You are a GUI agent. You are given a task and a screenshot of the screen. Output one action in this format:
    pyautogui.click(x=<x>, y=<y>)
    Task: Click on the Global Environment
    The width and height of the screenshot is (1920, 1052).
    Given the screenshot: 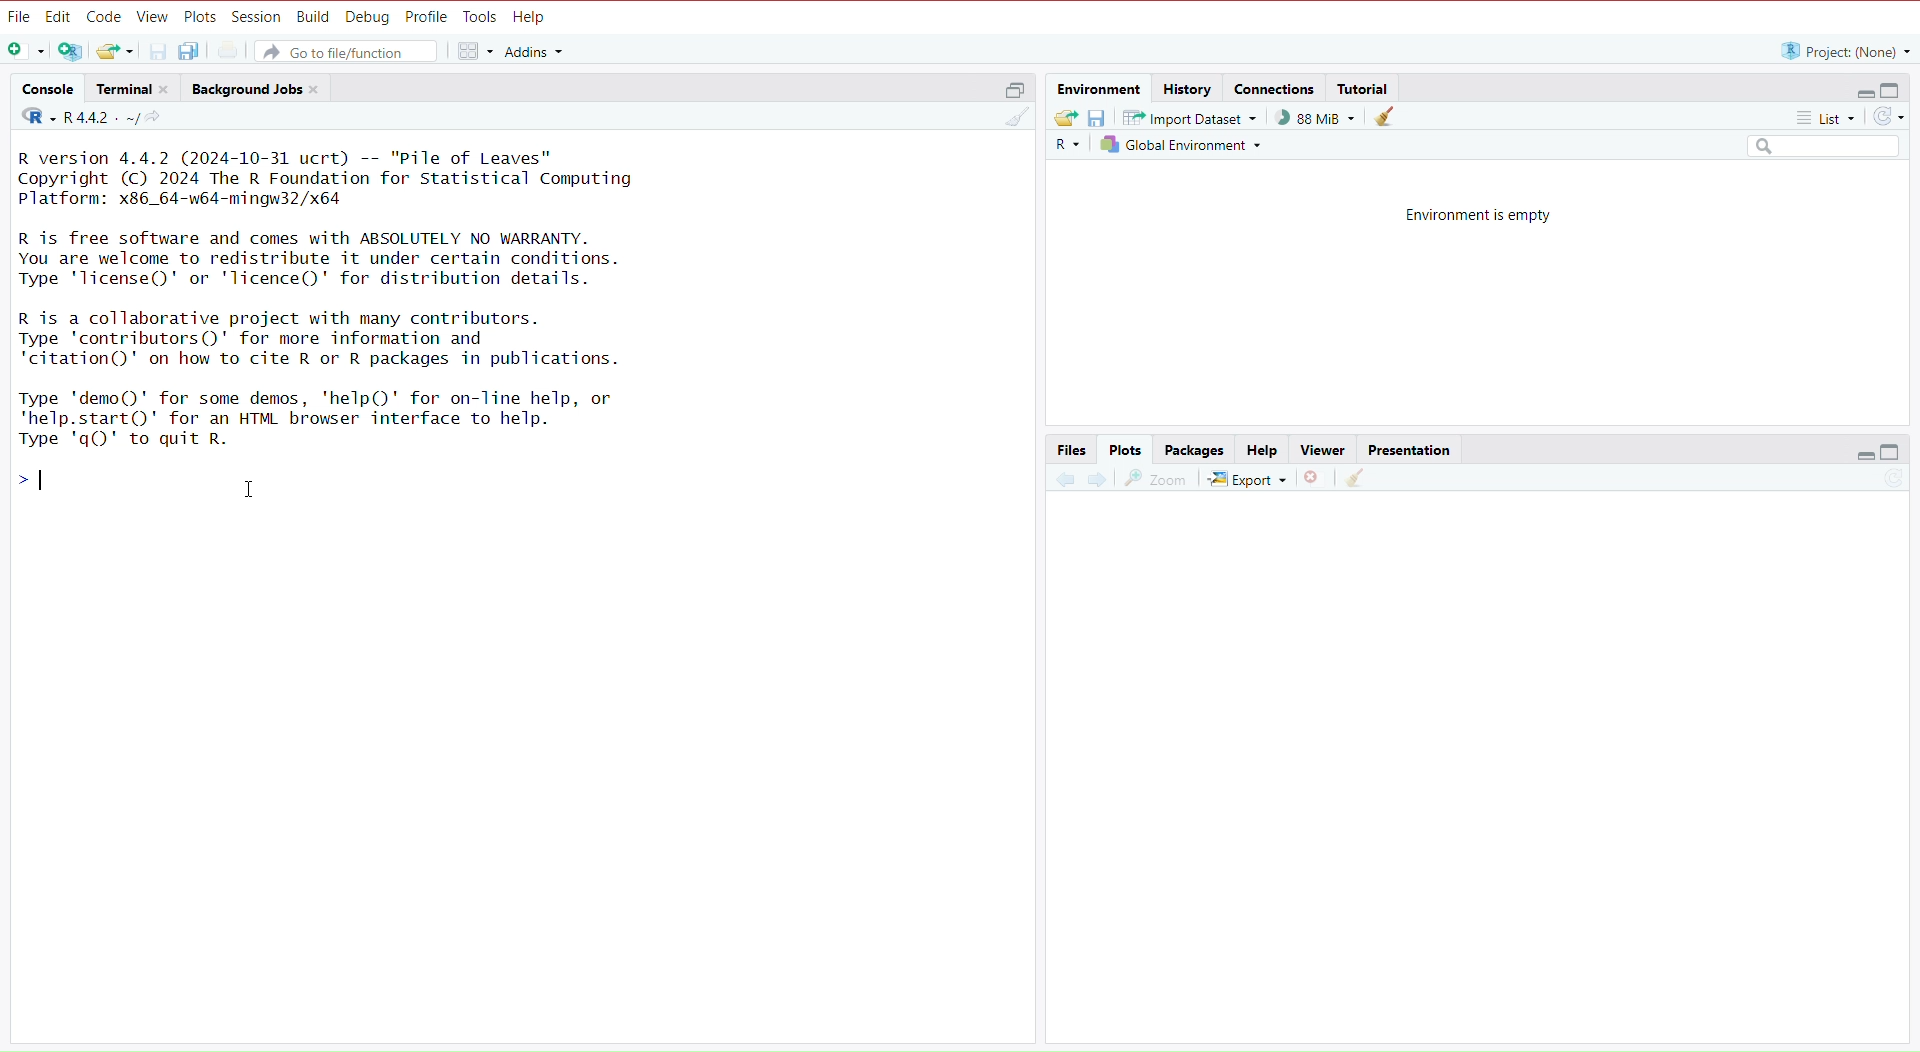 What is the action you would take?
    pyautogui.click(x=1178, y=143)
    